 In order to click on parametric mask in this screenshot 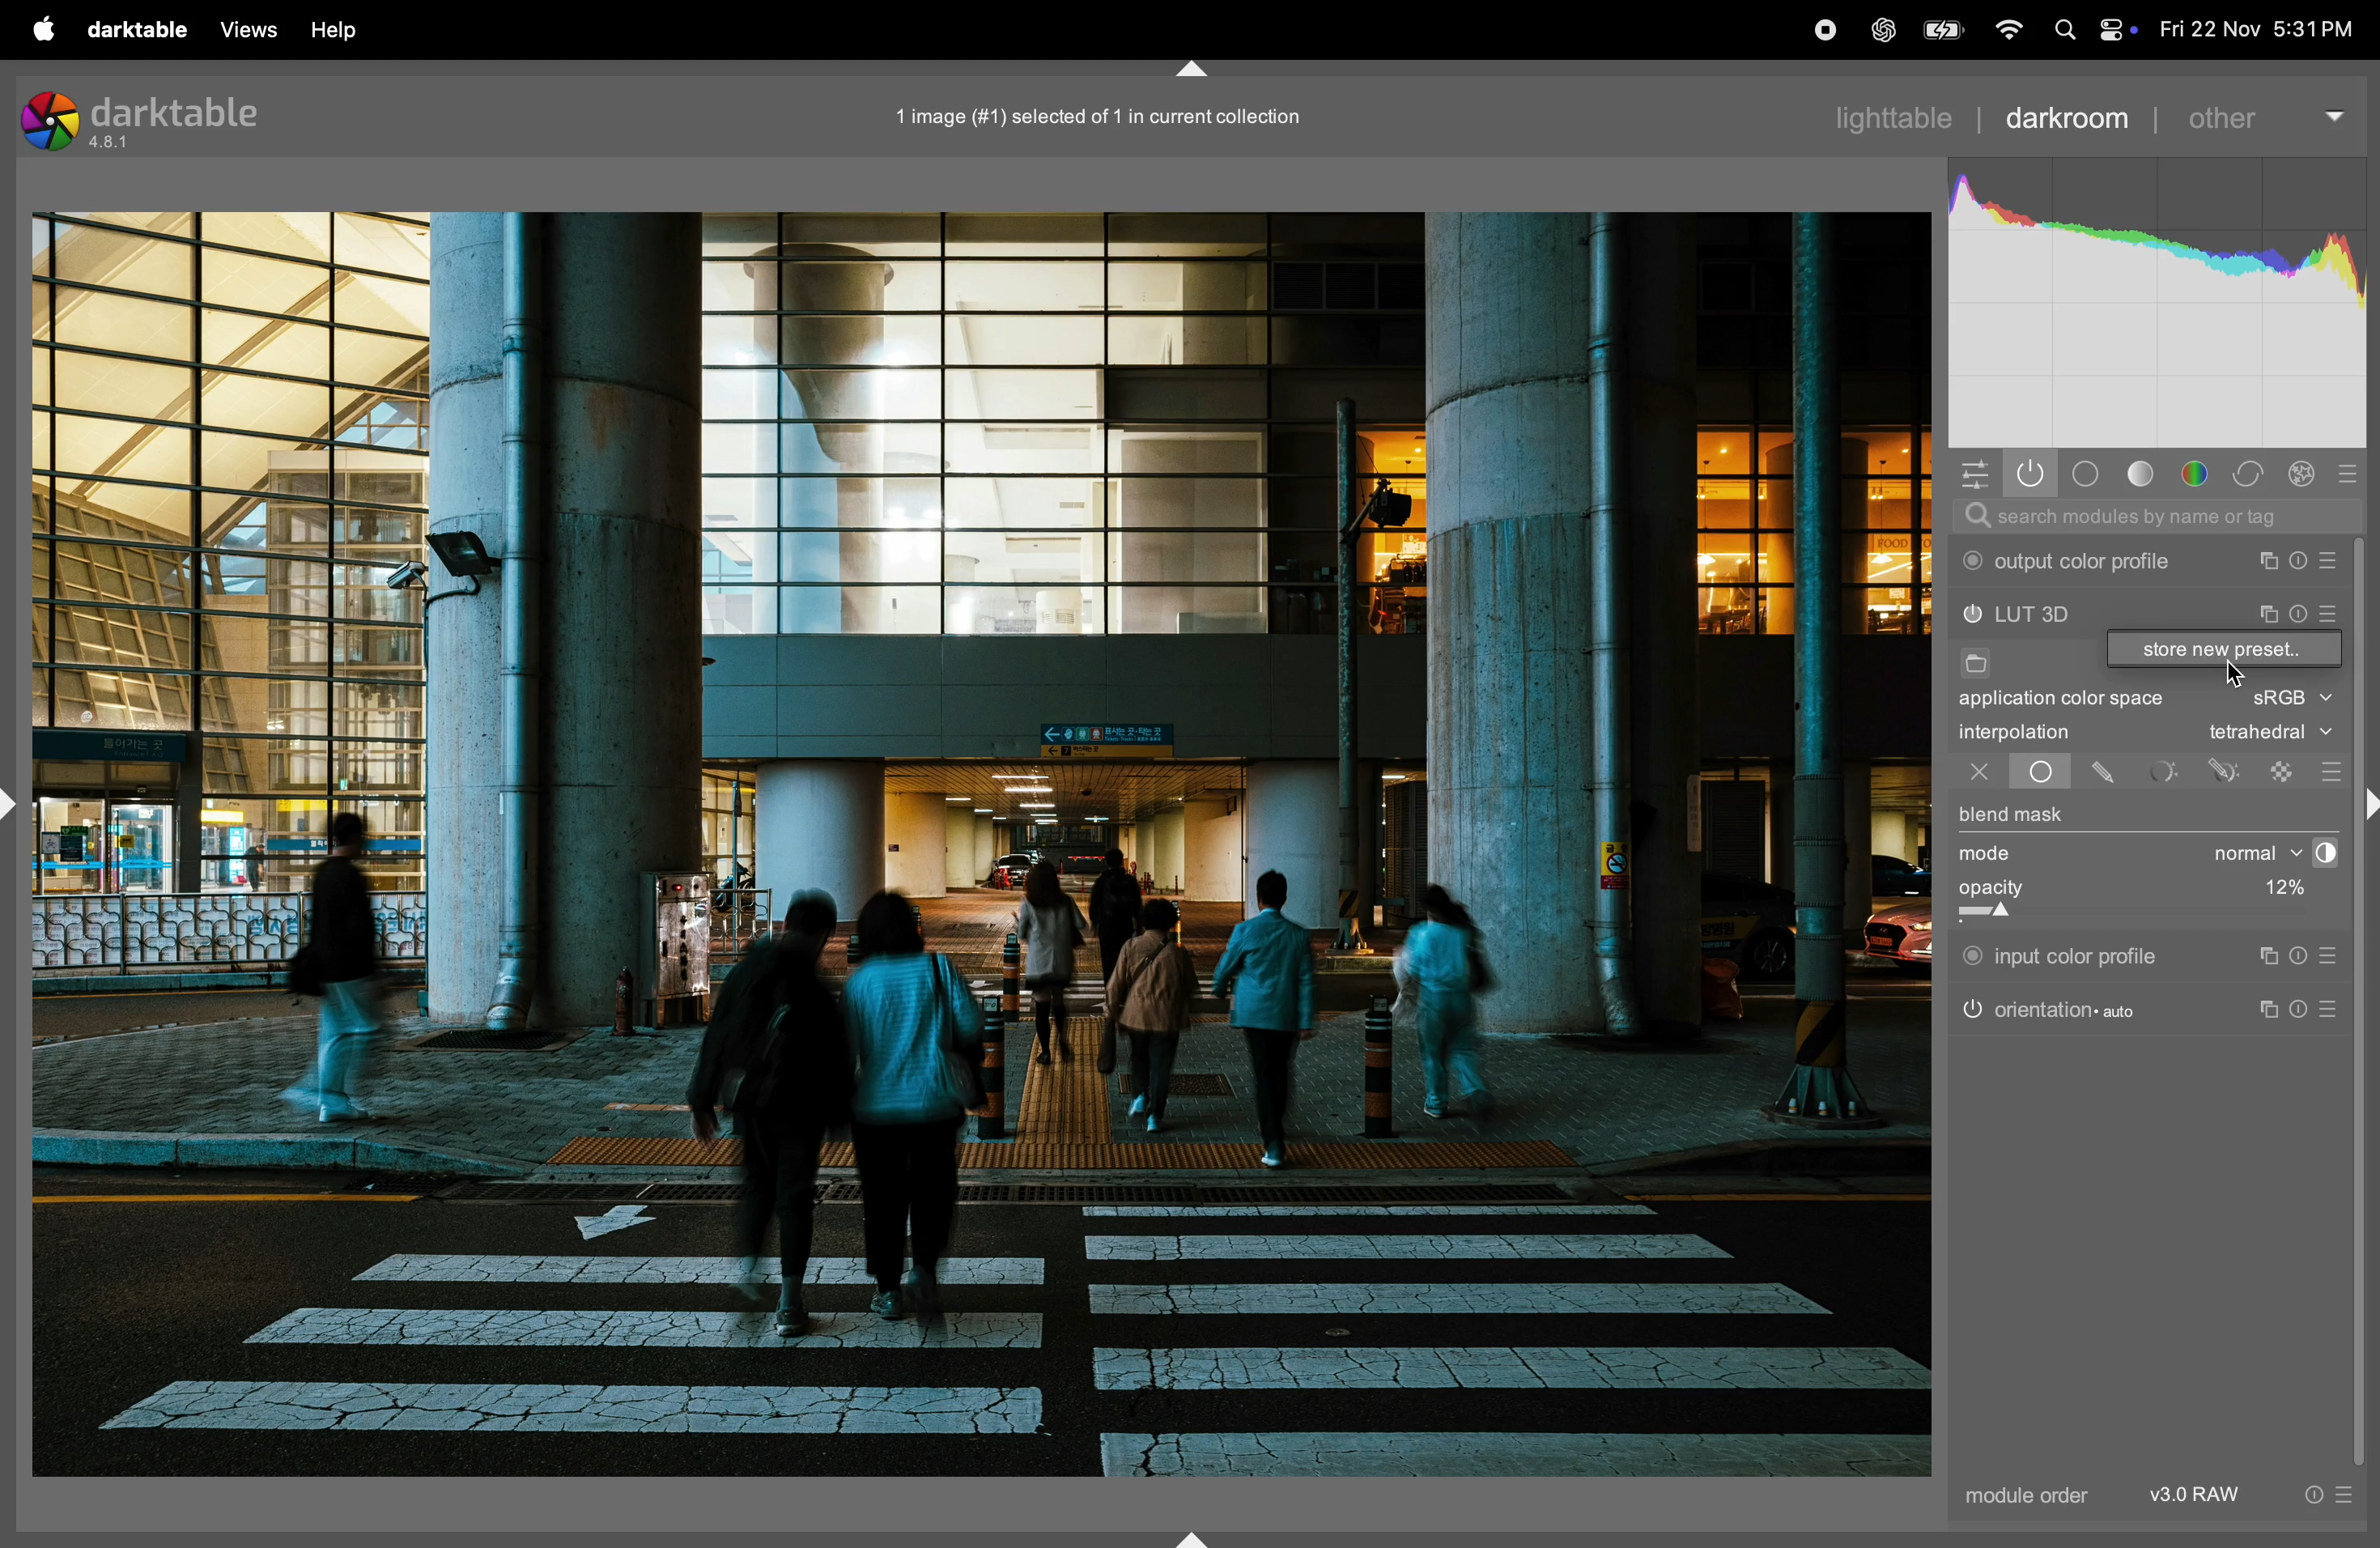, I will do `click(2165, 771)`.